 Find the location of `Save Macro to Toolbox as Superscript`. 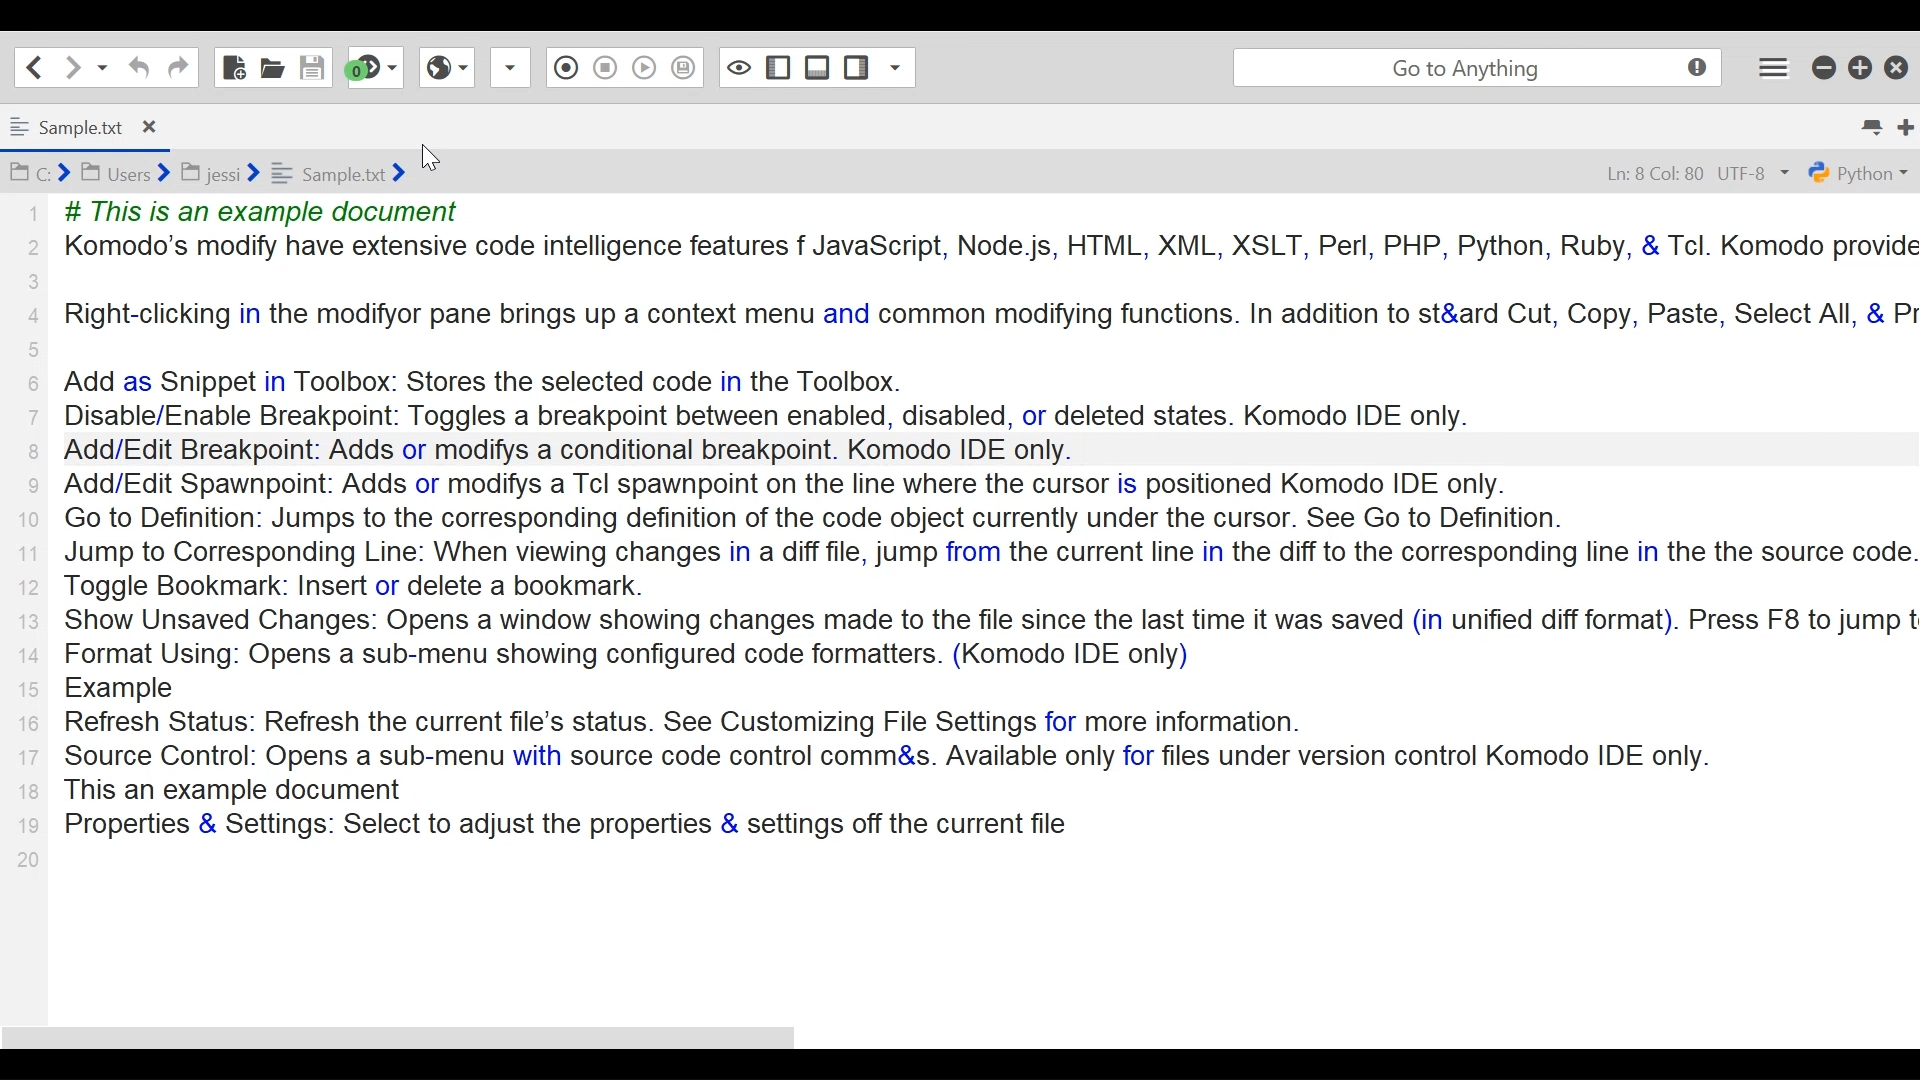

Save Macro to Toolbox as Superscript is located at coordinates (685, 69).